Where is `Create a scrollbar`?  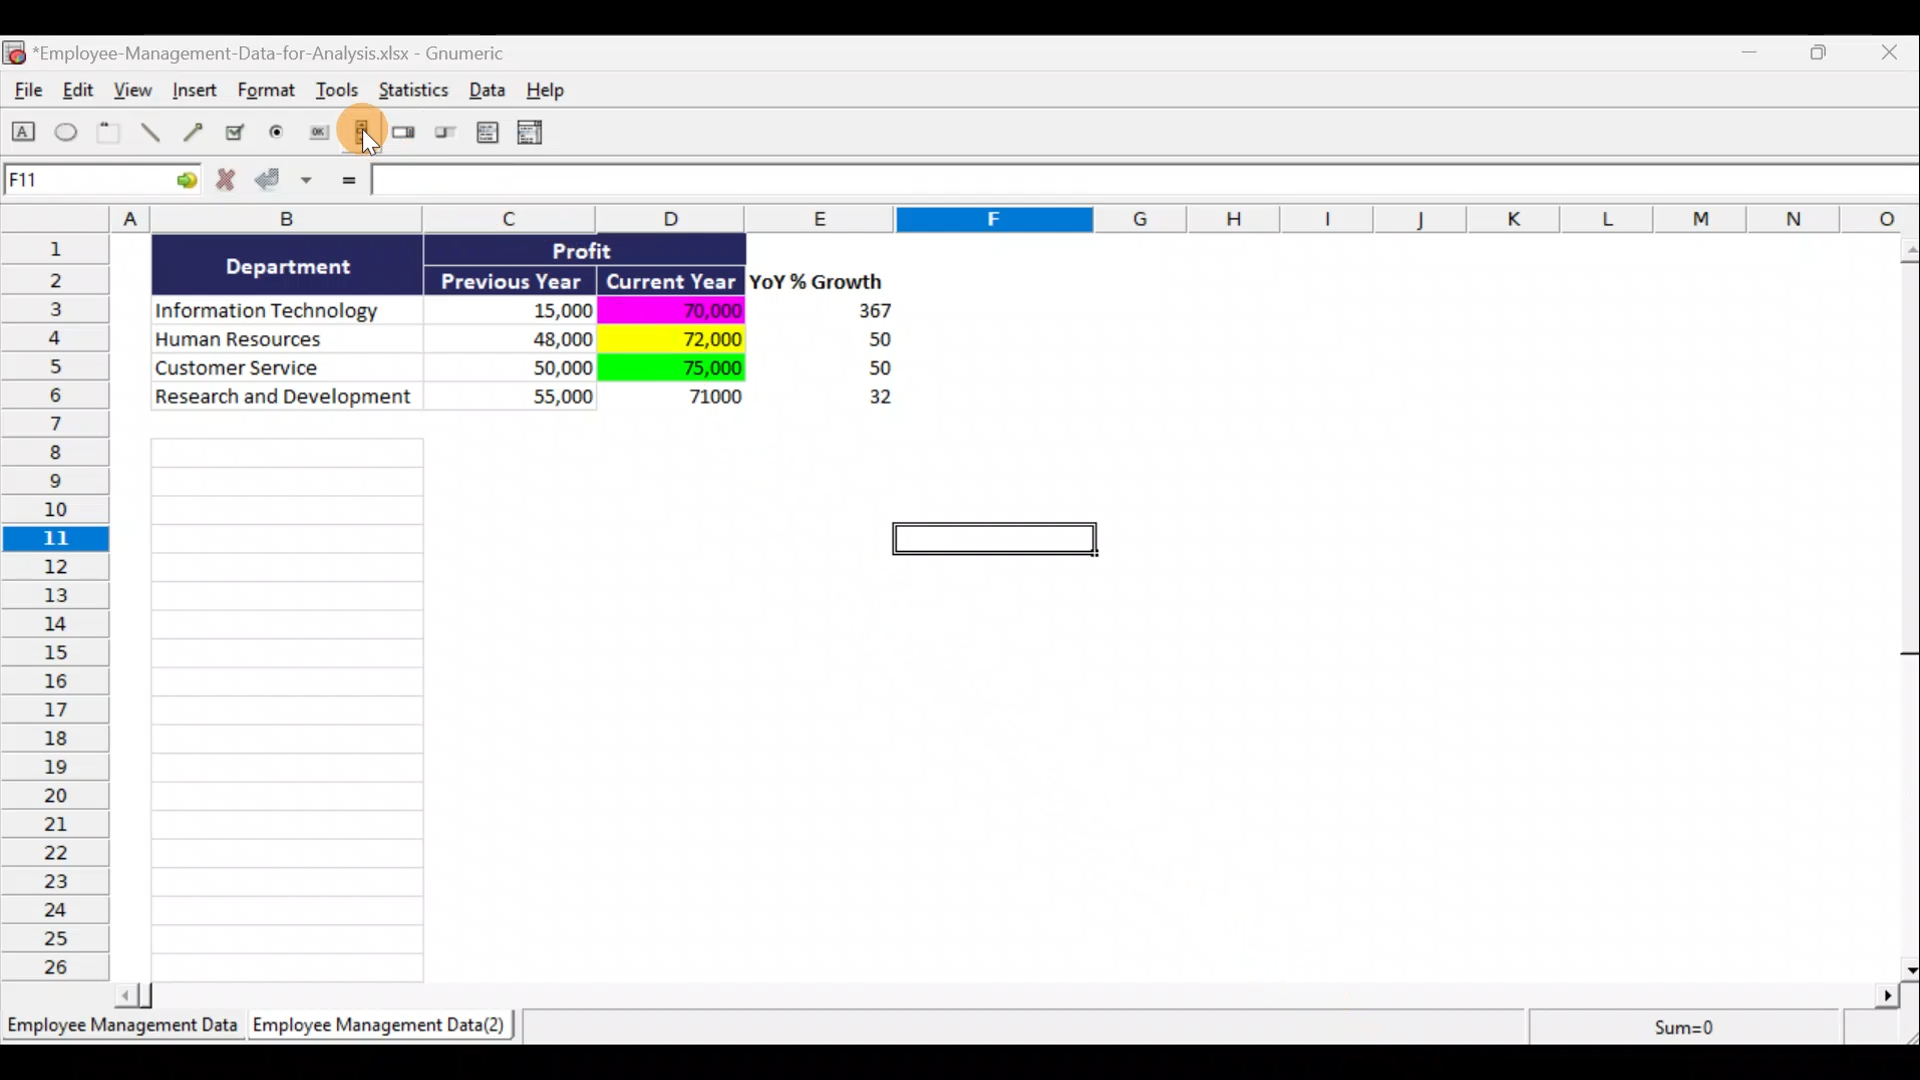 Create a scrollbar is located at coordinates (359, 136).